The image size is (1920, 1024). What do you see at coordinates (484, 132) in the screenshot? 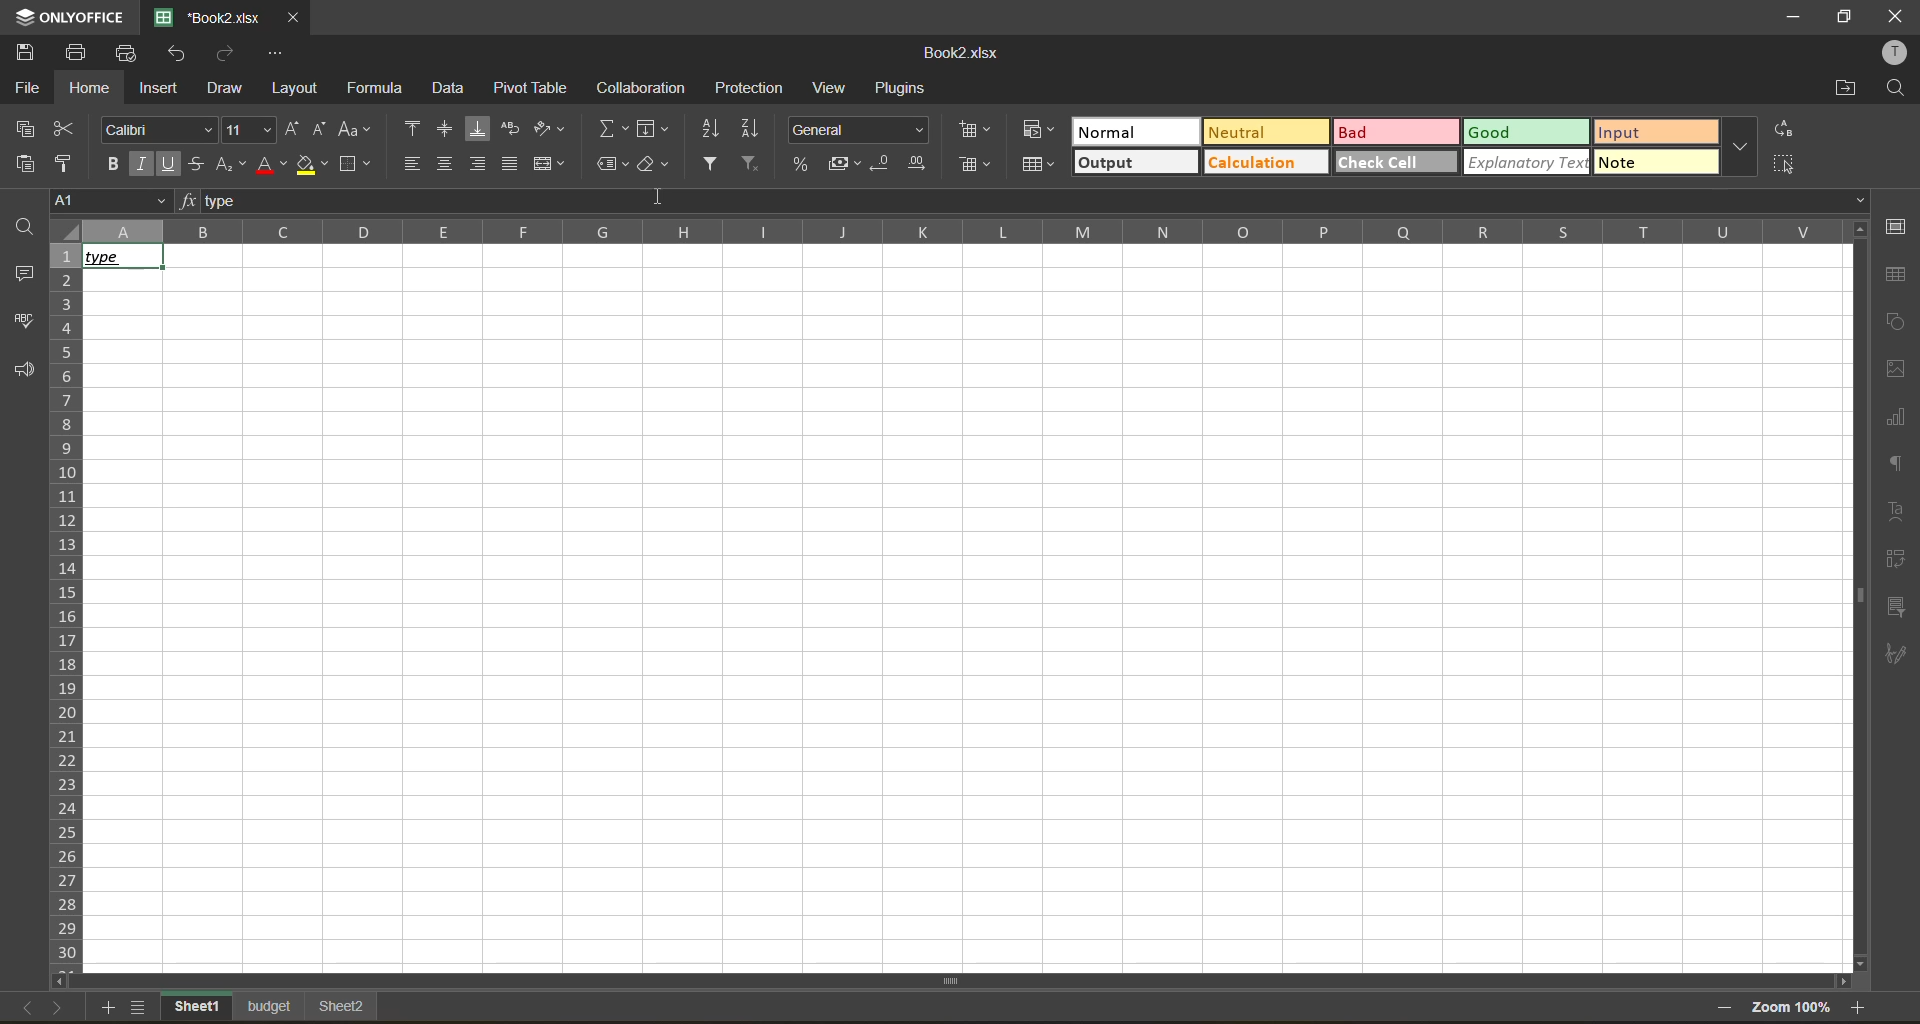
I see `align bottom` at bounding box center [484, 132].